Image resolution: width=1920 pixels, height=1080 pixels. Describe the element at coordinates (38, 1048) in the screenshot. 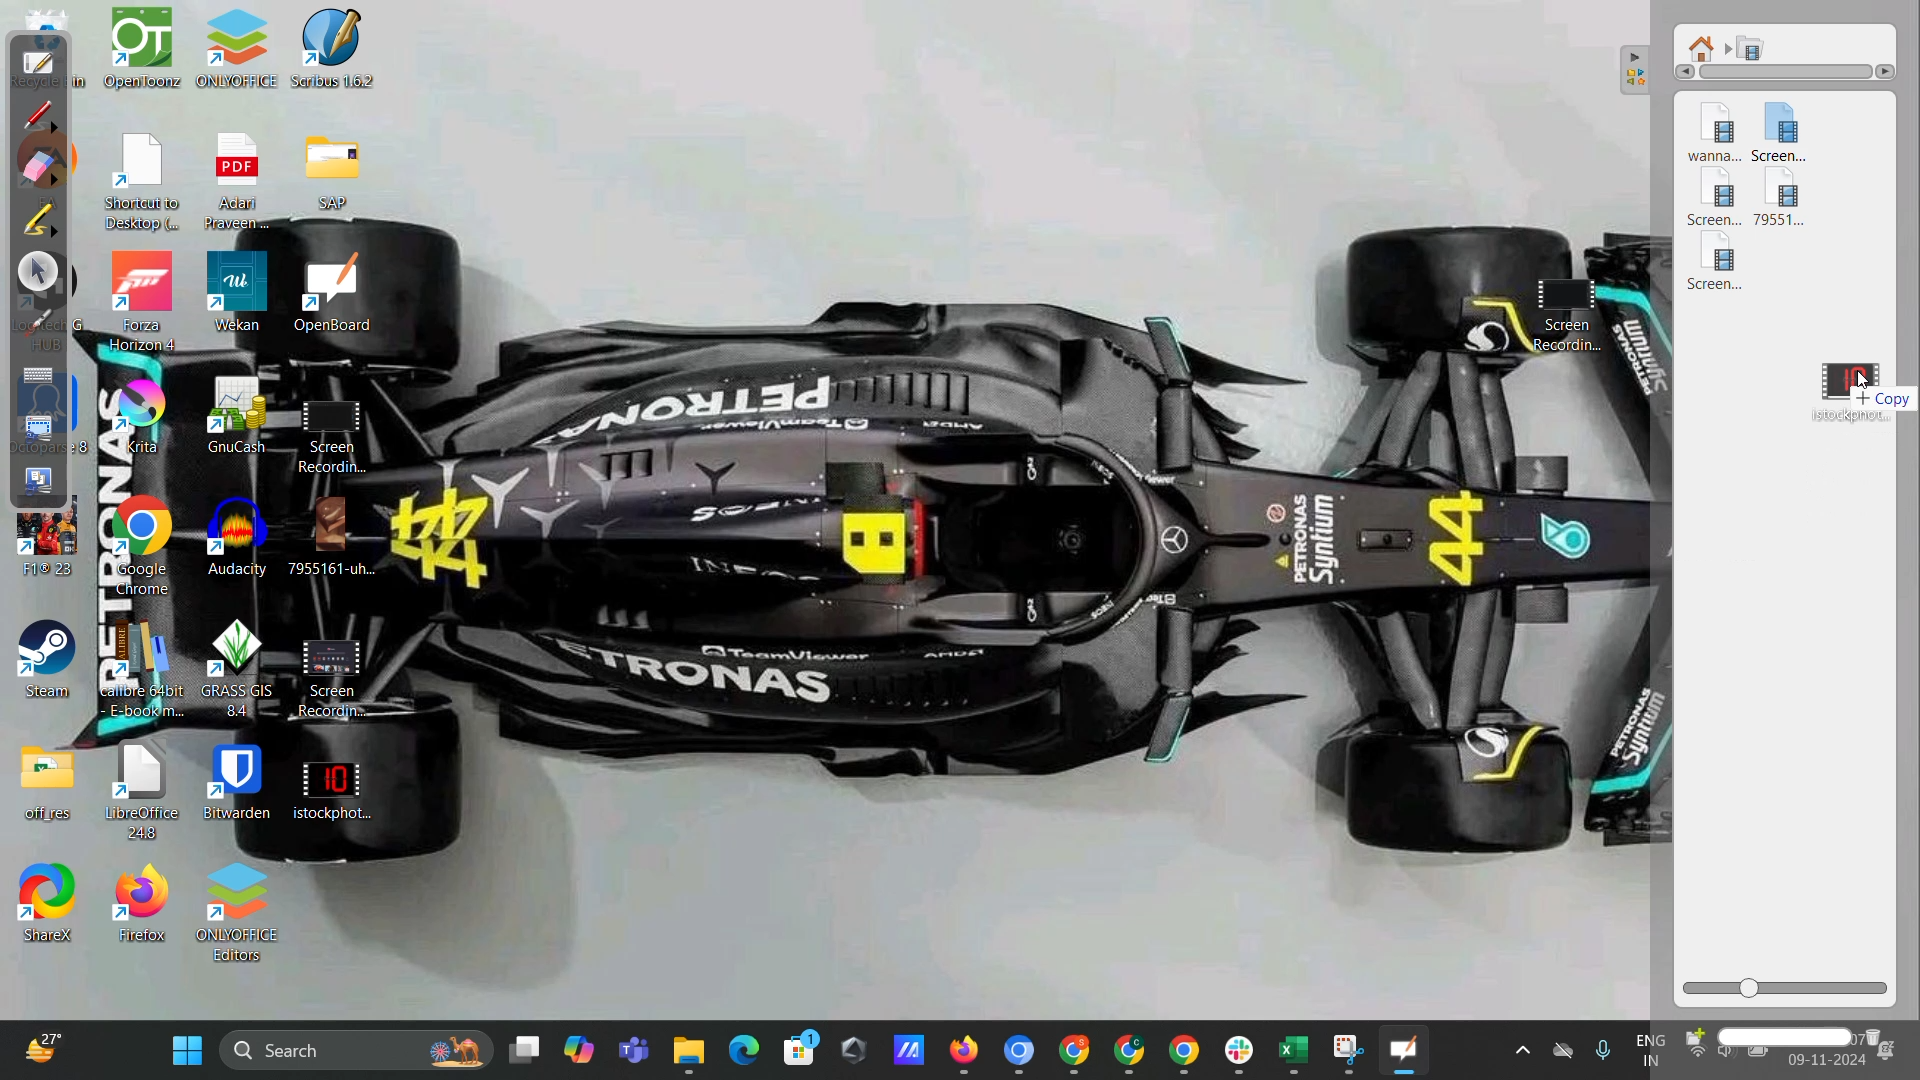

I see `weather shortcut` at that location.